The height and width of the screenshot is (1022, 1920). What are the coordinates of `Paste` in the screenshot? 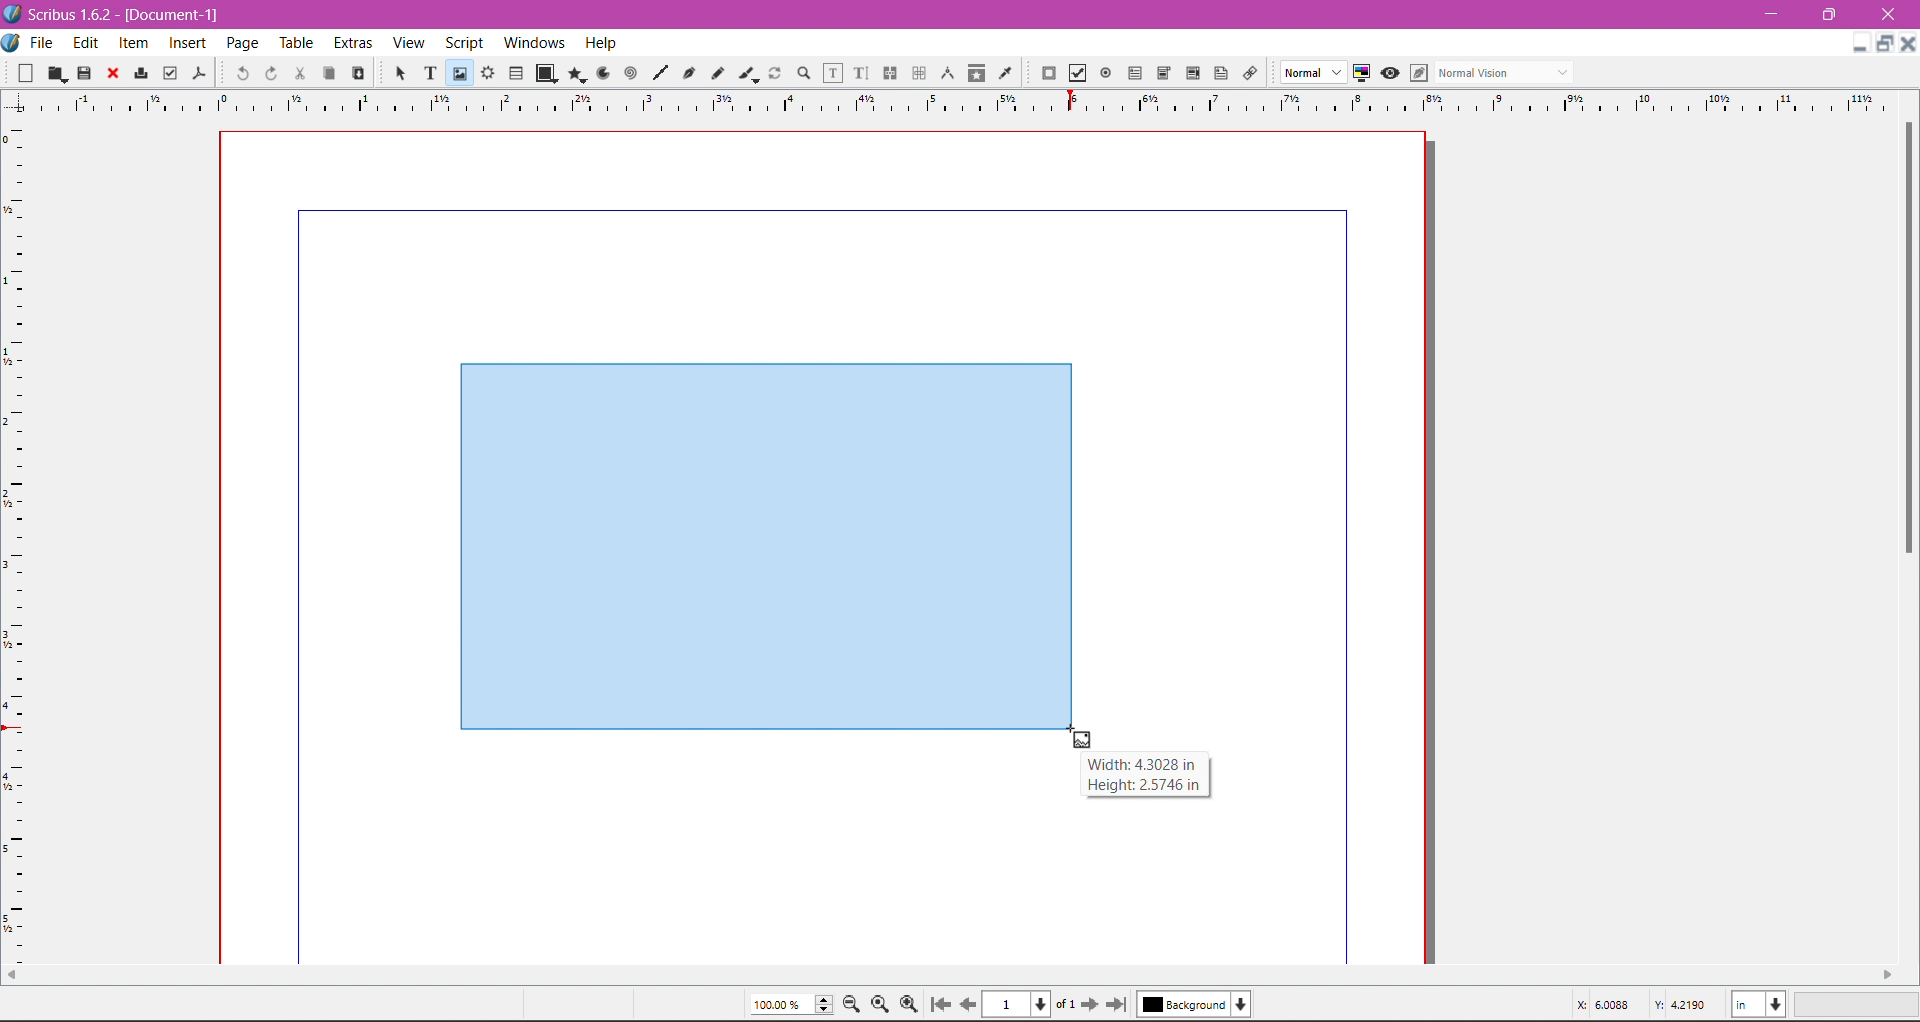 It's located at (358, 71).